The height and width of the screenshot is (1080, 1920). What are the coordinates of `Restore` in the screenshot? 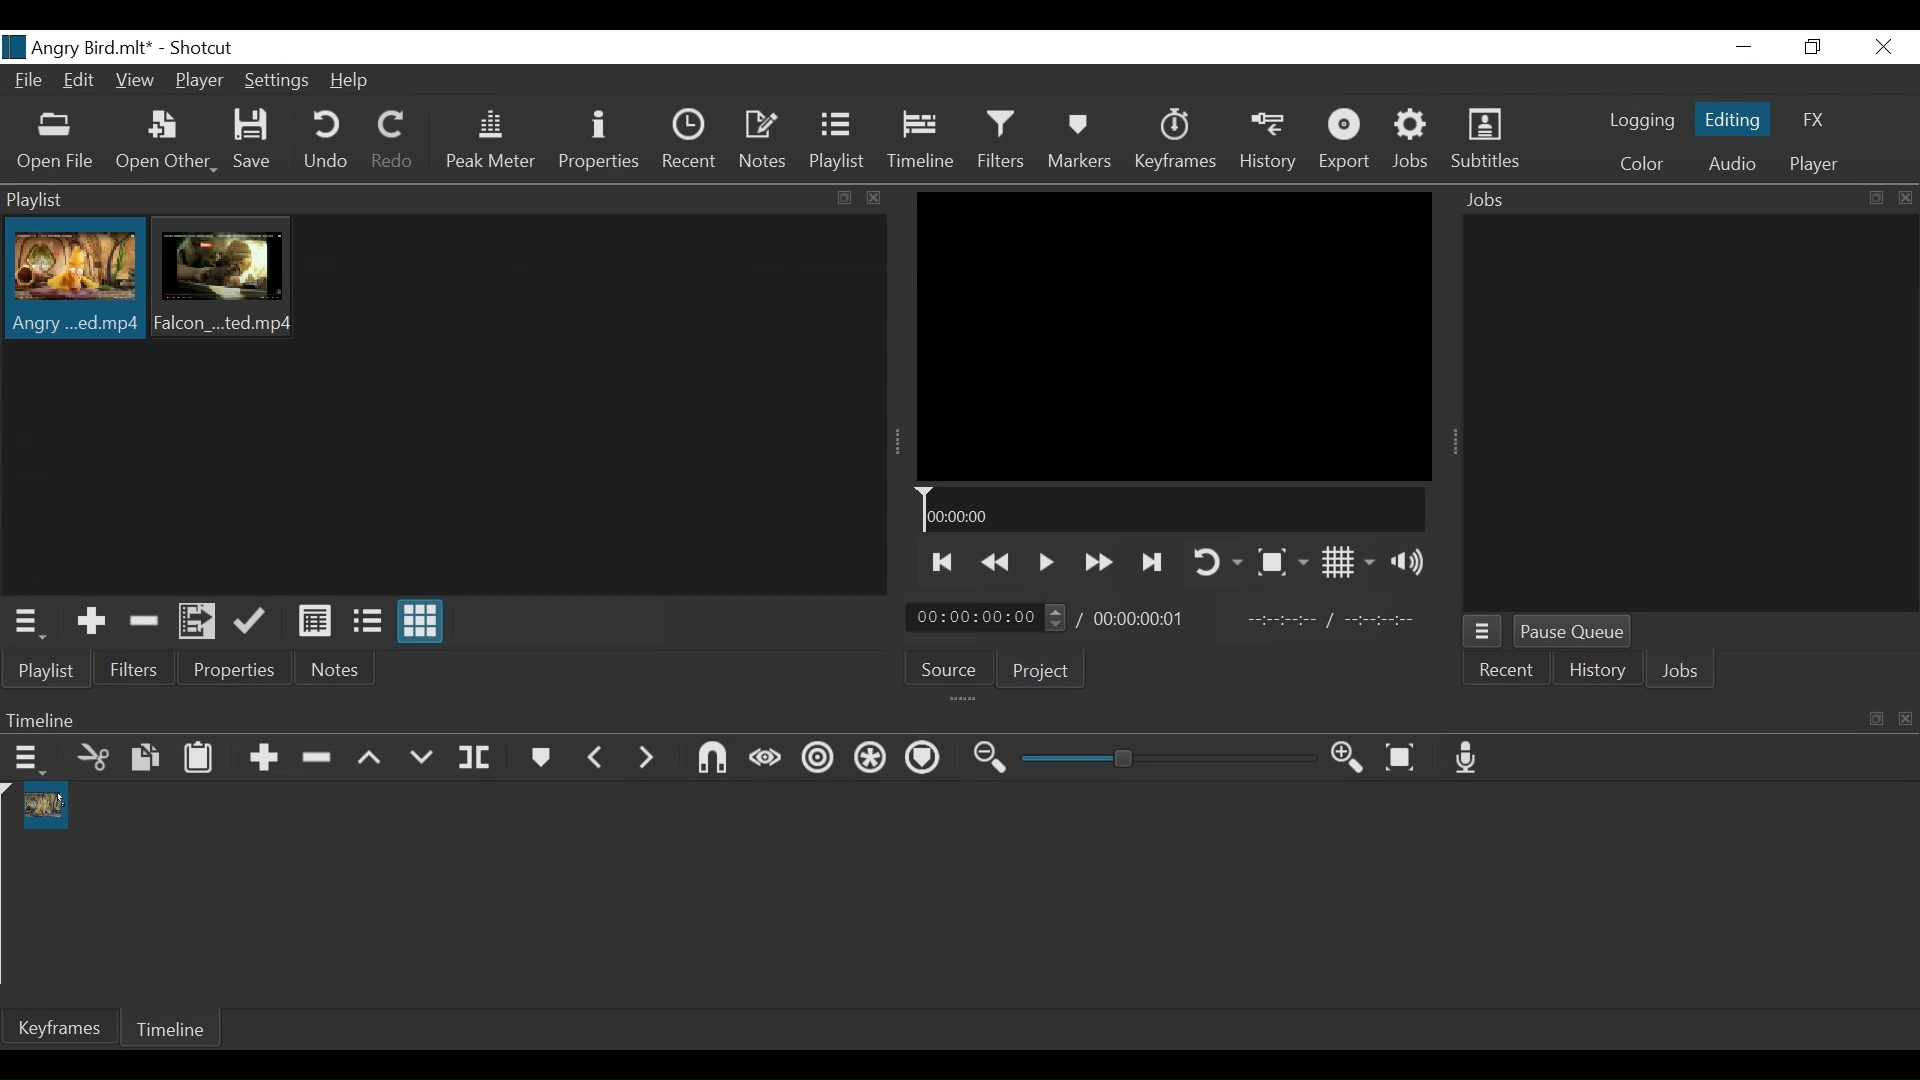 It's located at (1809, 47).